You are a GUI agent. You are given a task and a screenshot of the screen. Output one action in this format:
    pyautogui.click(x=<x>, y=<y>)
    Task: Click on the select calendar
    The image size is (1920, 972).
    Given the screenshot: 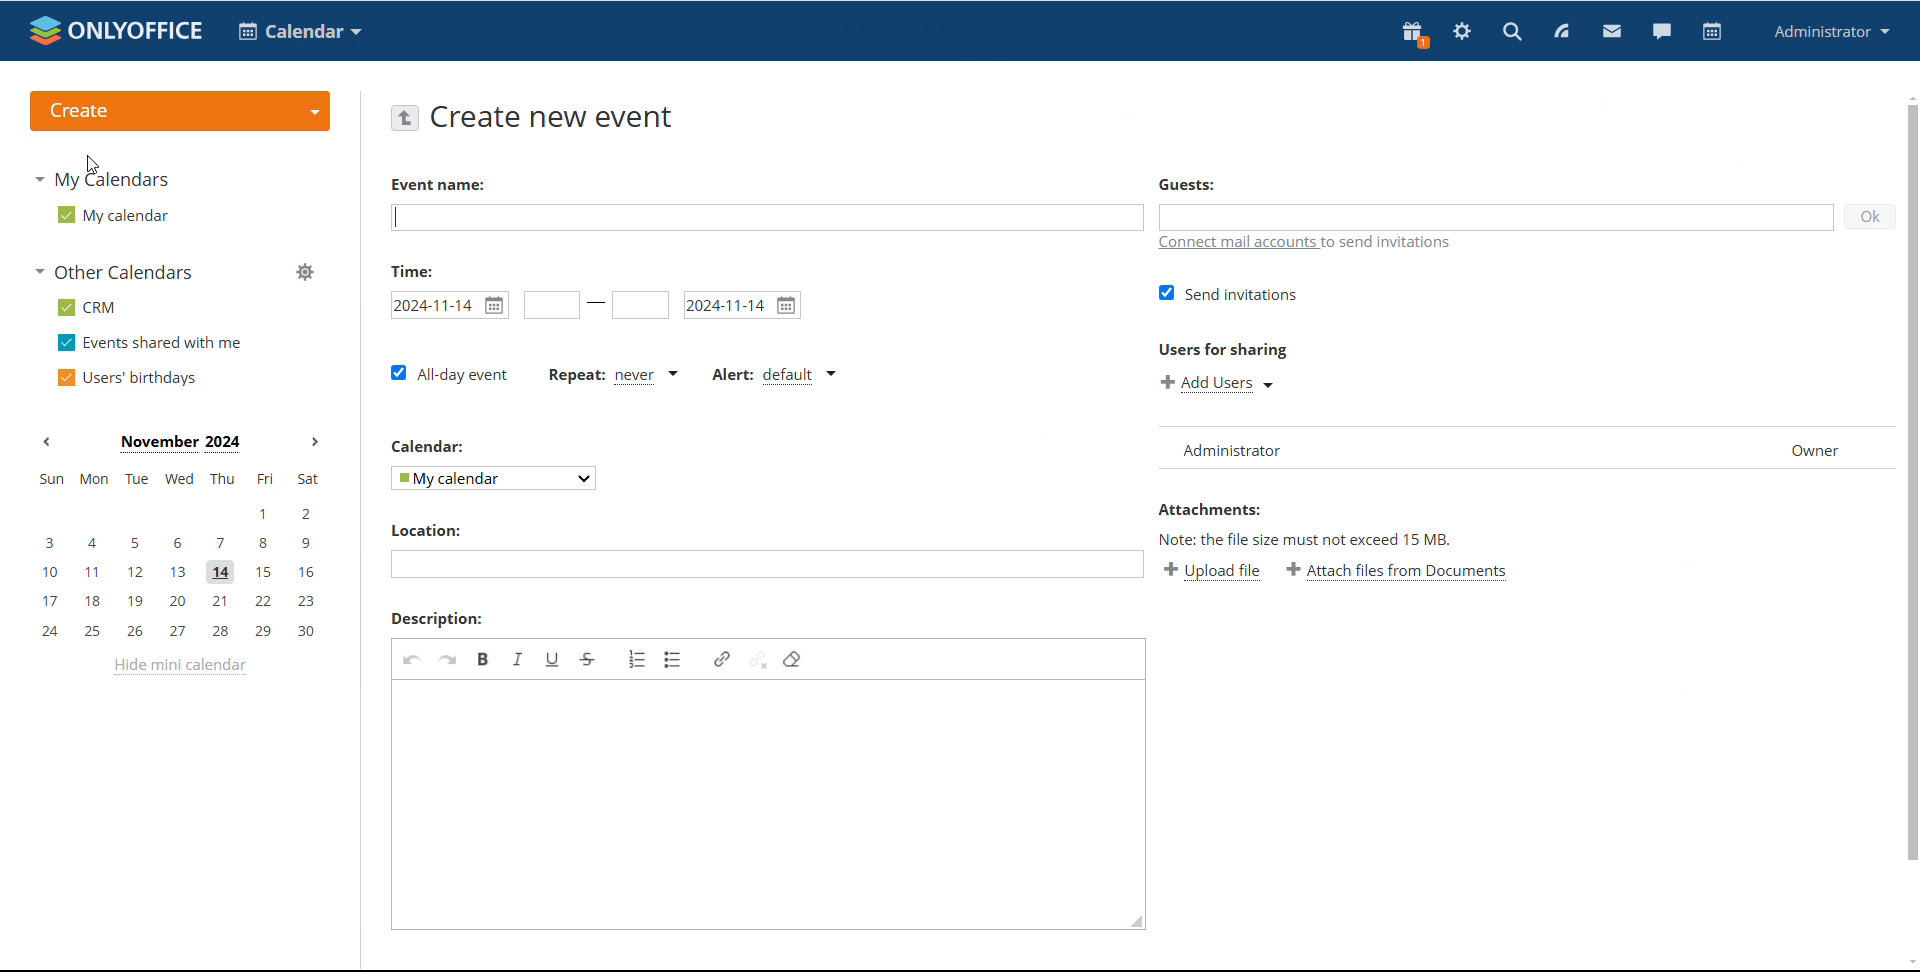 What is the action you would take?
    pyautogui.click(x=495, y=477)
    